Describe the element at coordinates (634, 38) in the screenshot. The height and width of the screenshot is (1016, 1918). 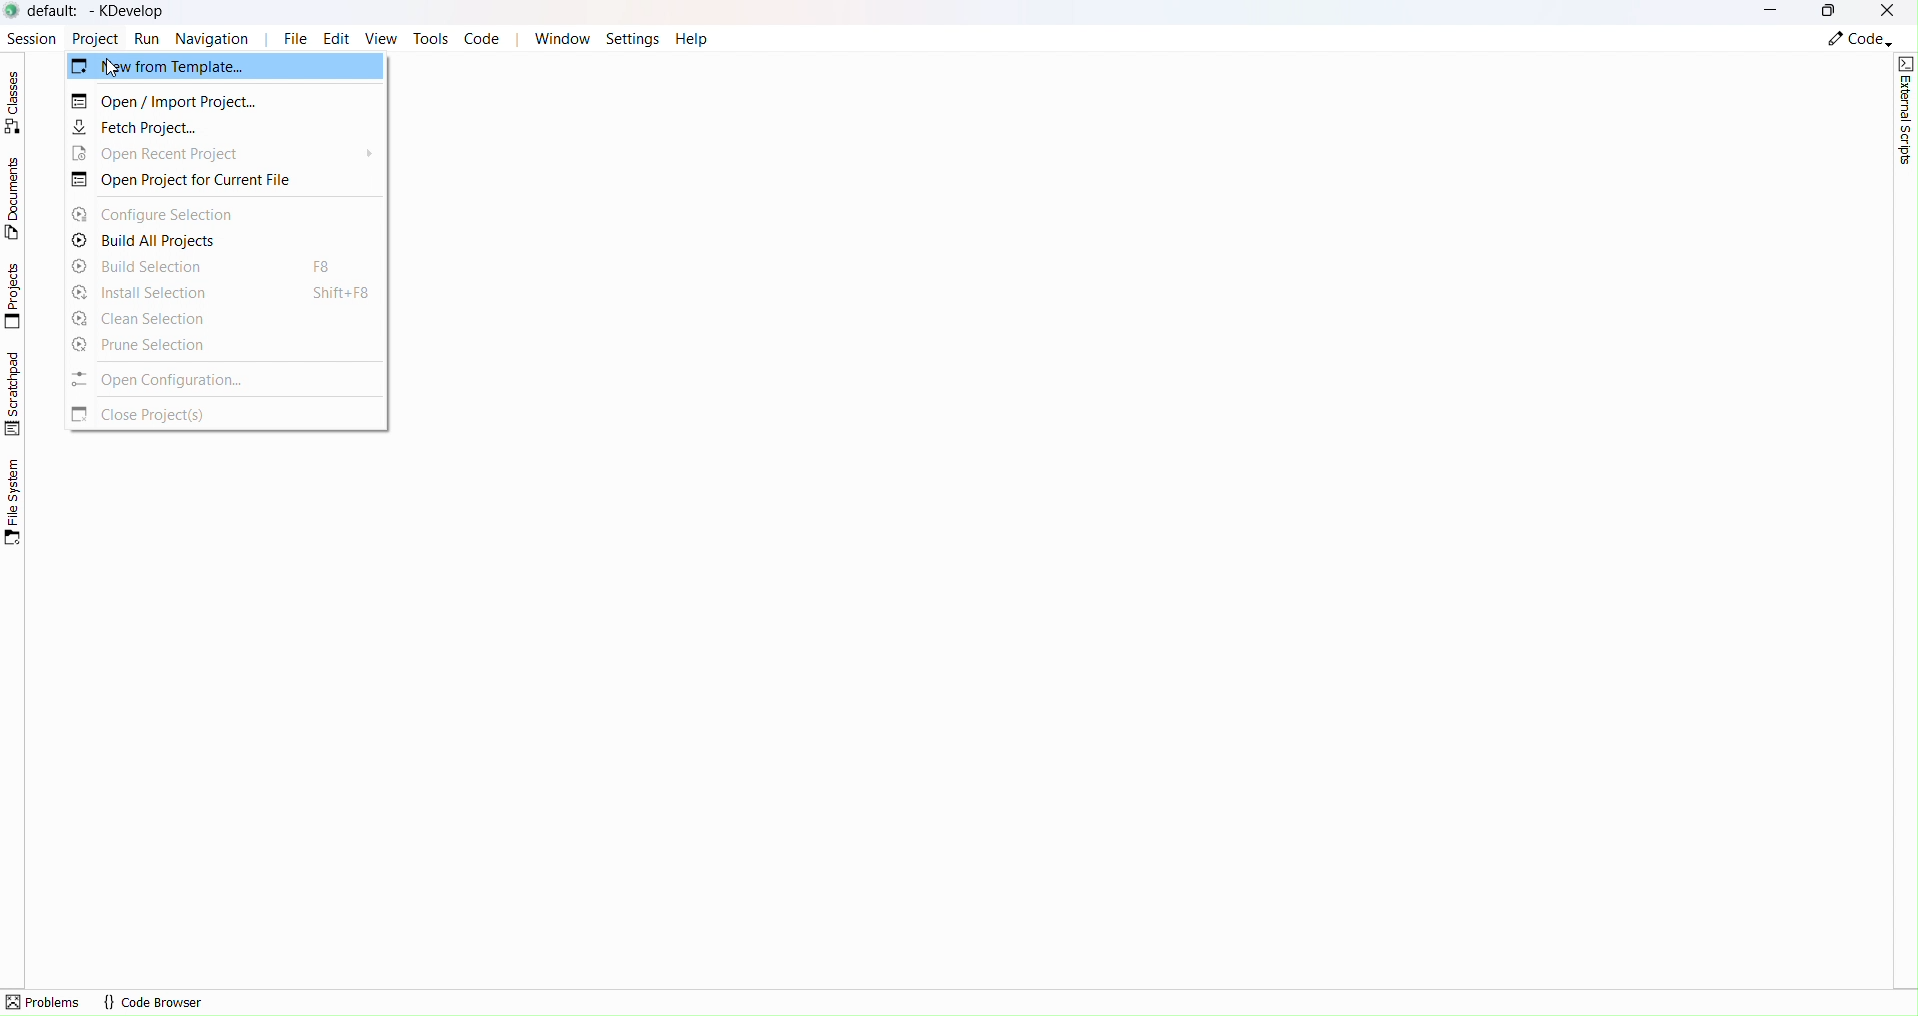
I see `Settings` at that location.